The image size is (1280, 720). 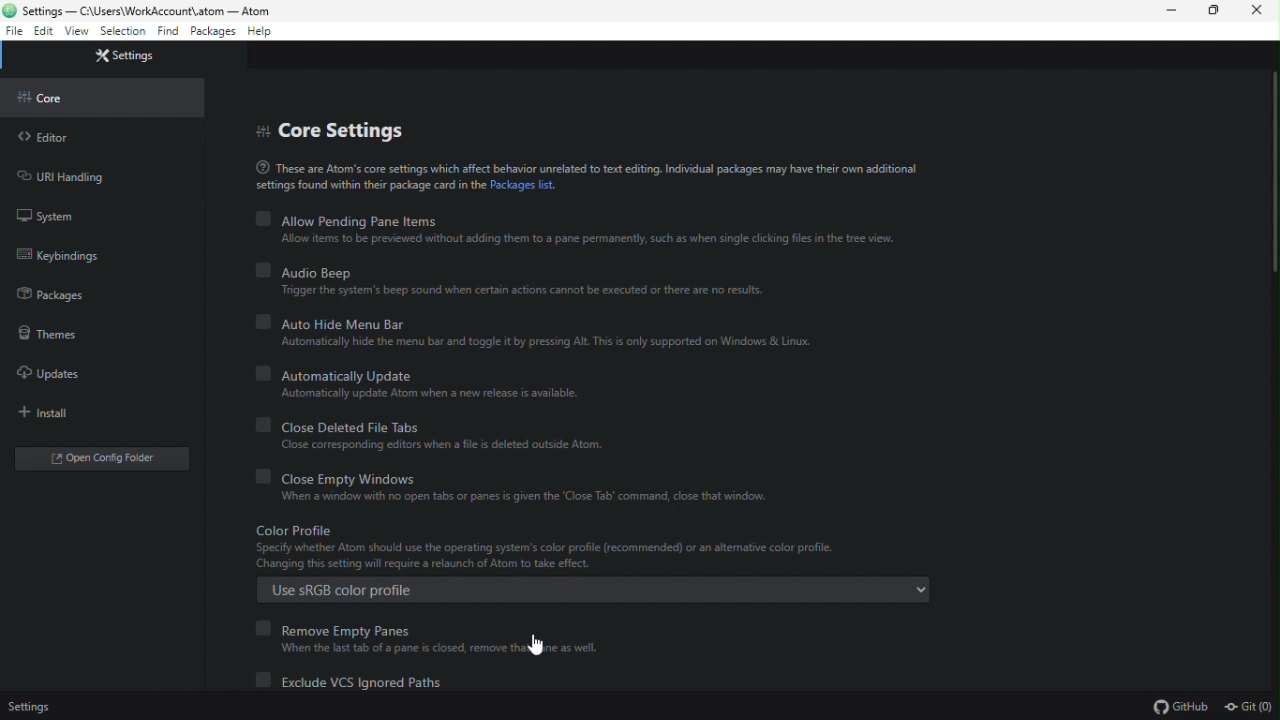 What do you see at coordinates (430, 637) in the screenshot?
I see `remove empty panes` at bounding box center [430, 637].